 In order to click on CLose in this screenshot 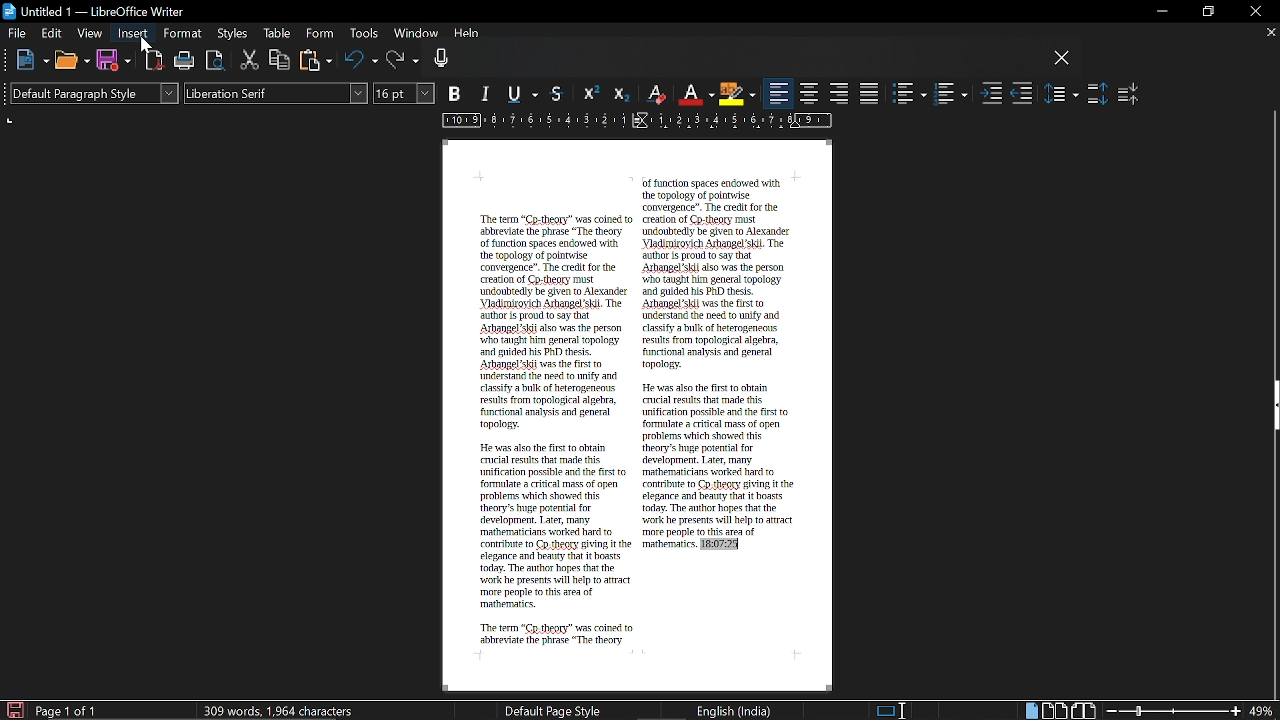, I will do `click(1062, 59)`.